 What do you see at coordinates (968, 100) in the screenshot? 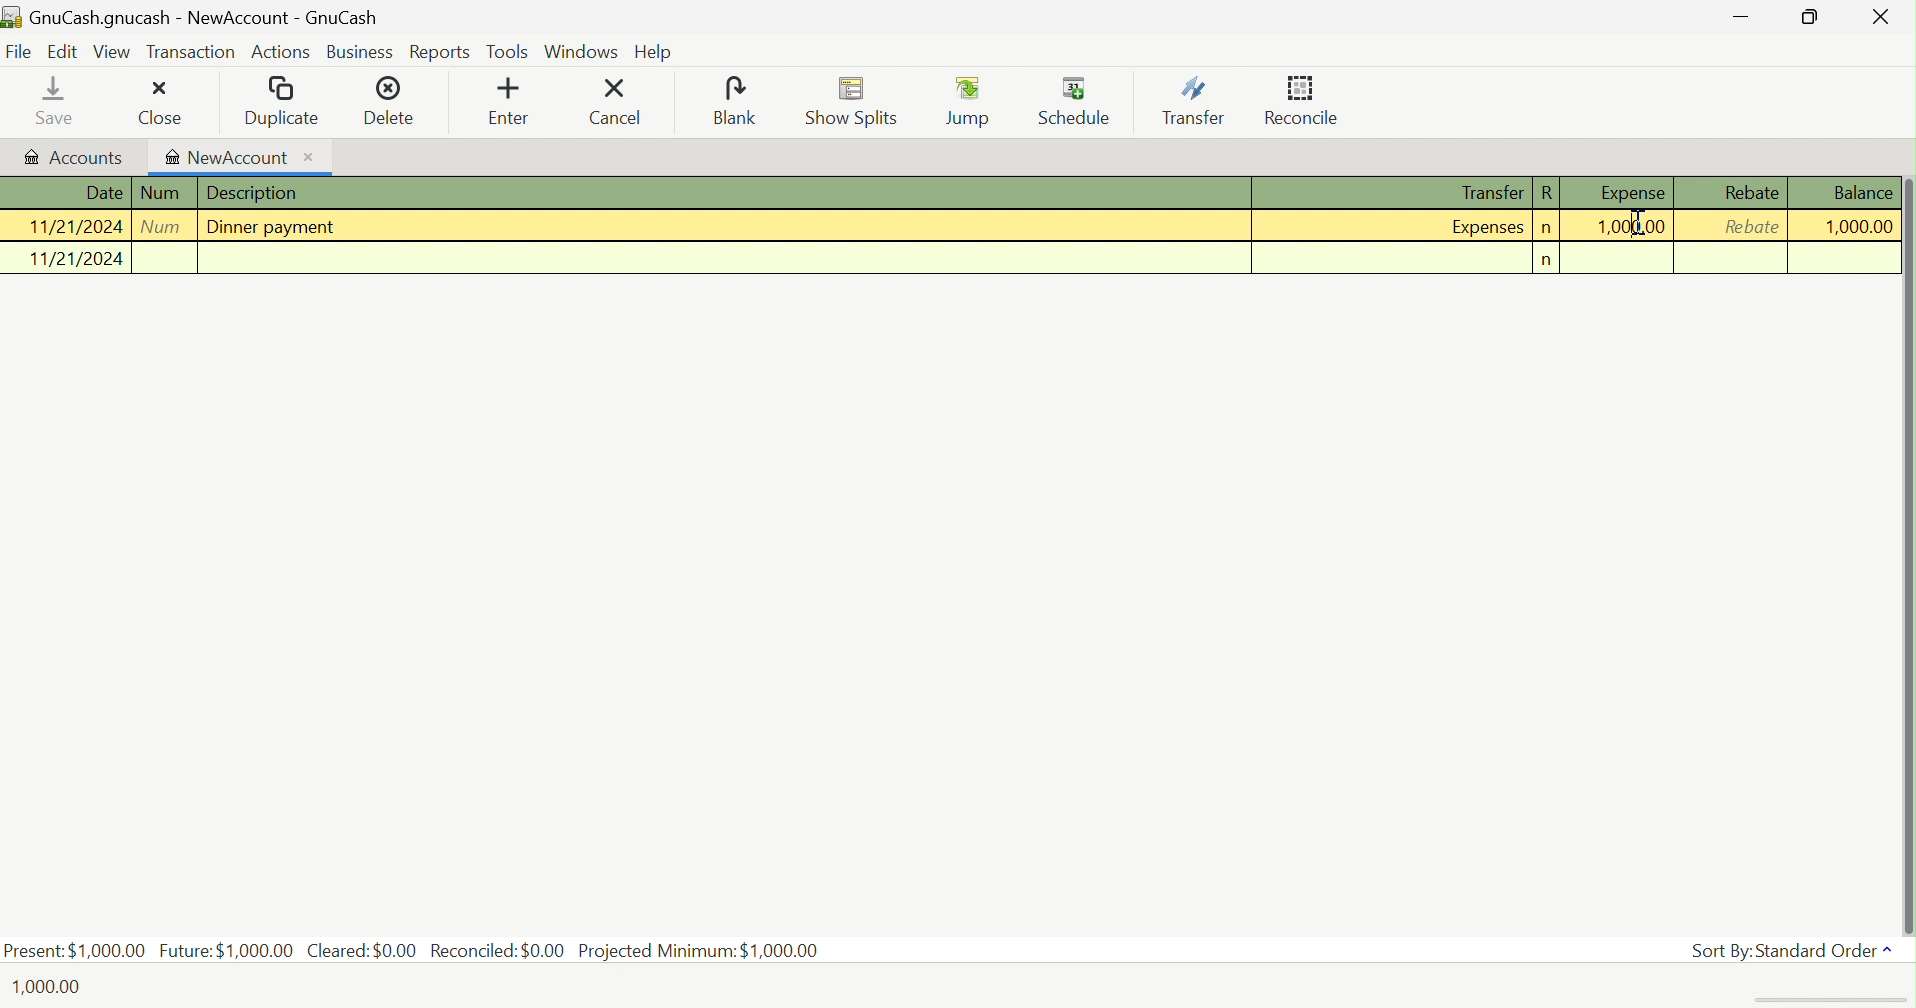
I see `Jump` at bounding box center [968, 100].